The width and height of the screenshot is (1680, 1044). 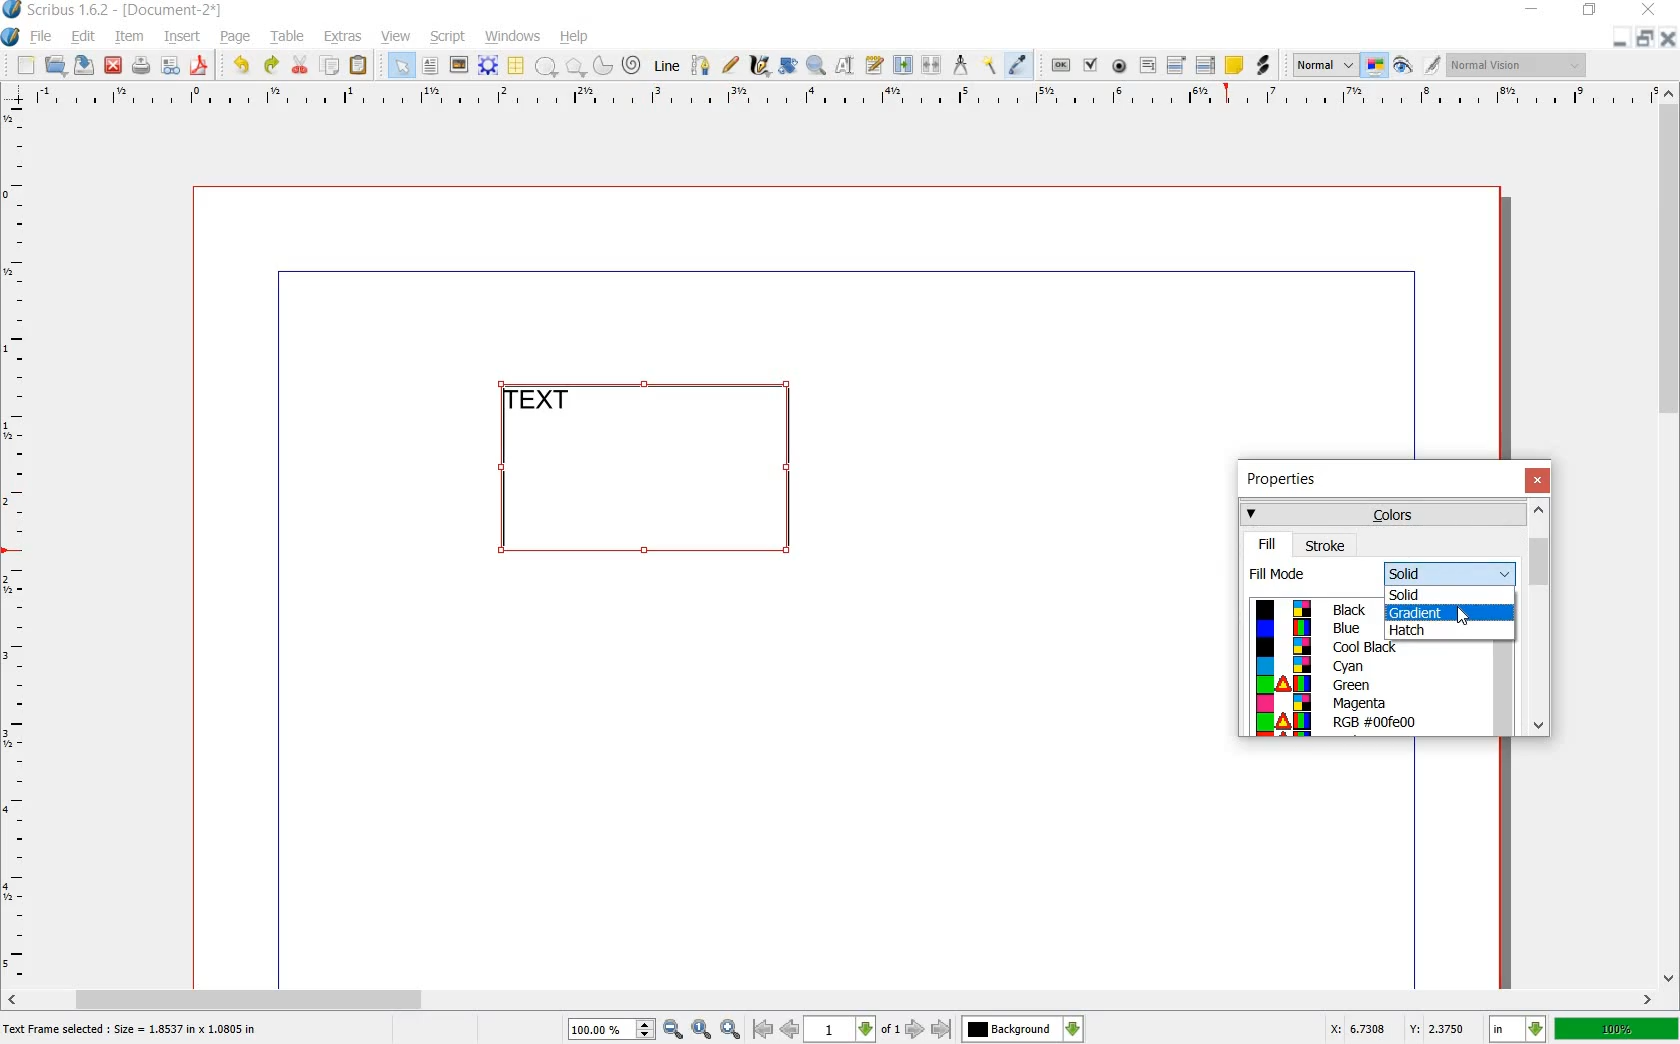 I want to click on cursor, so click(x=1466, y=617).